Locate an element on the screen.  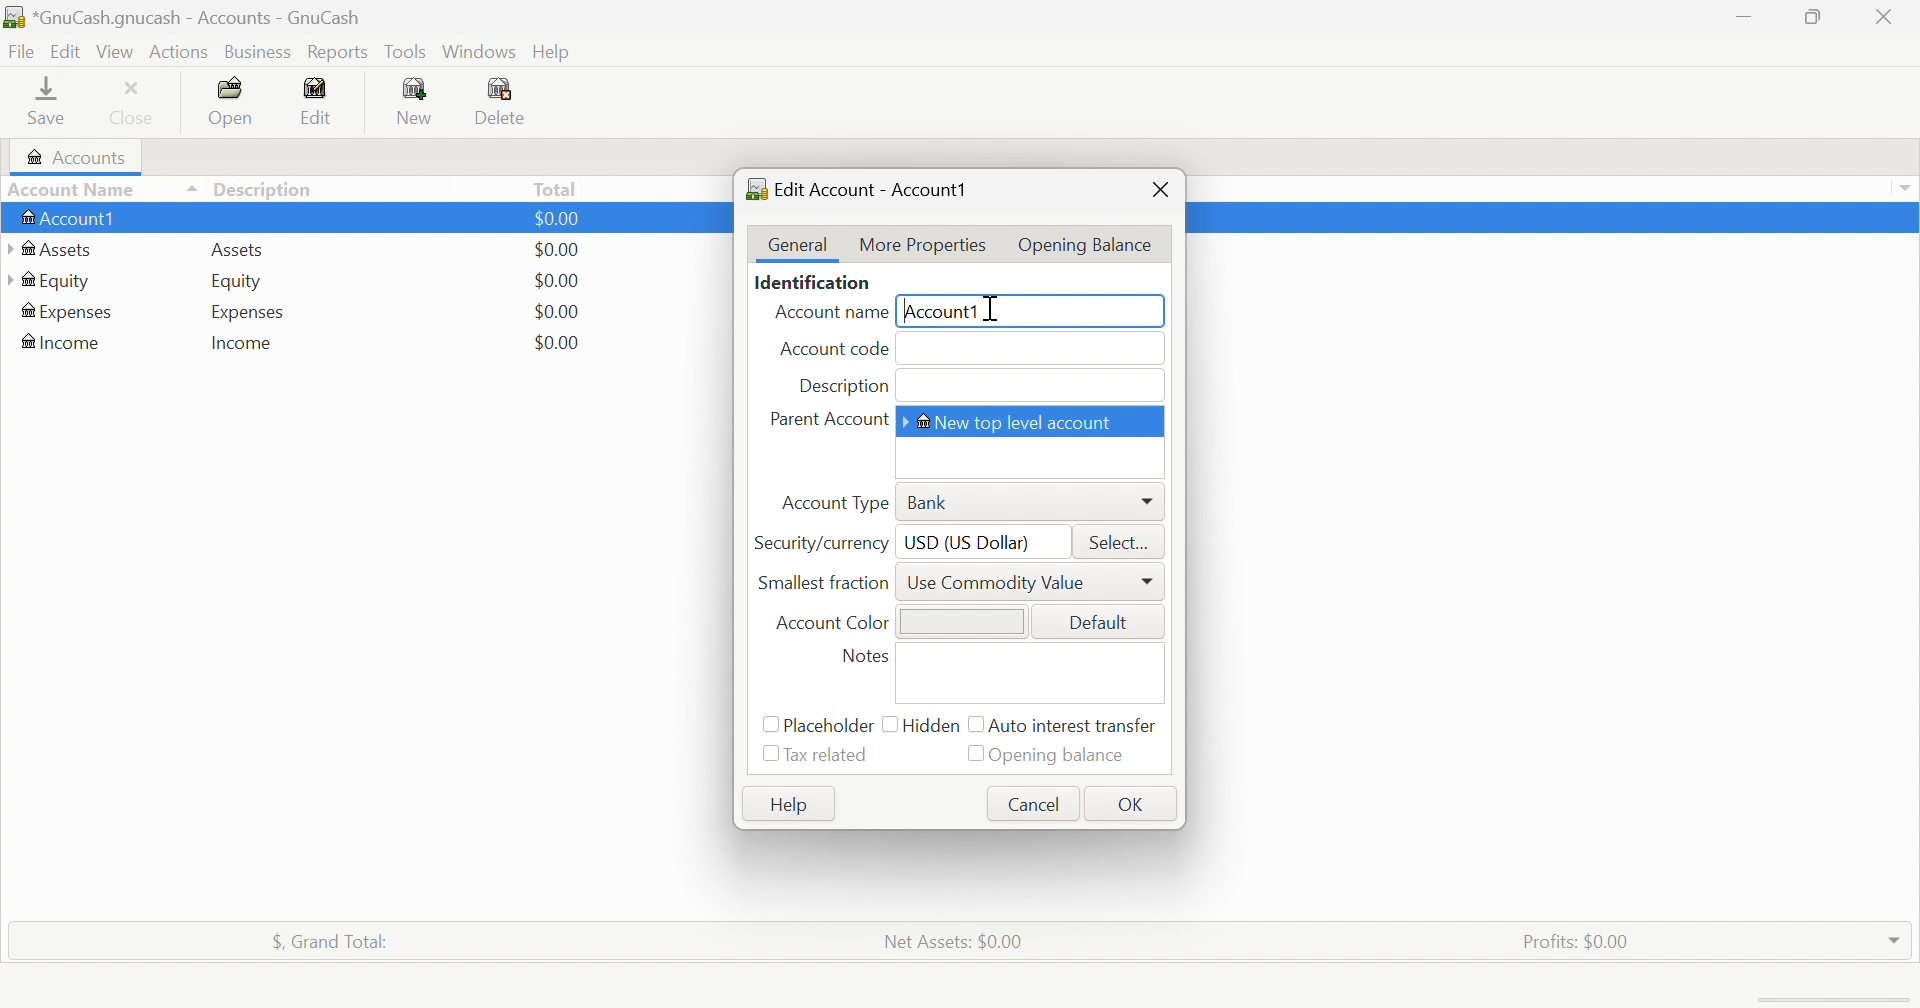
Save is located at coordinates (53, 102).